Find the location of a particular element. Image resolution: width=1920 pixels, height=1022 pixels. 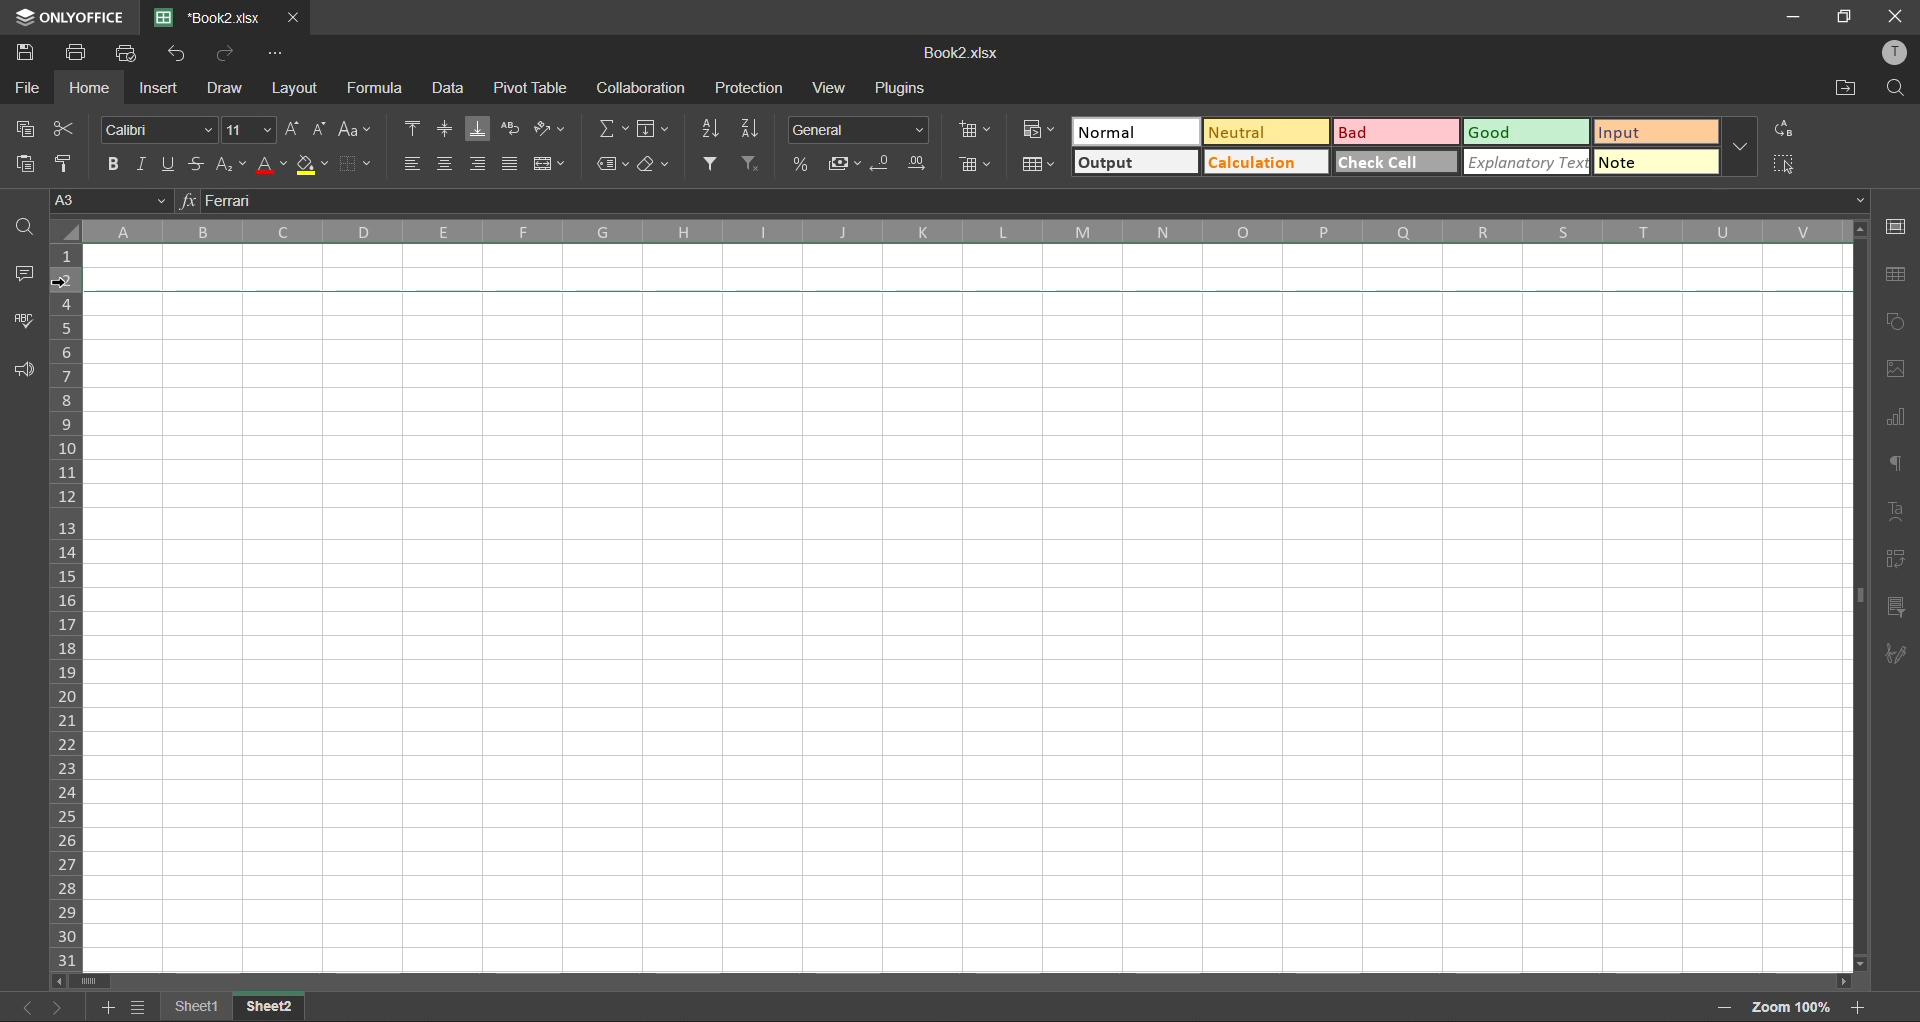

collaboration is located at coordinates (639, 87).